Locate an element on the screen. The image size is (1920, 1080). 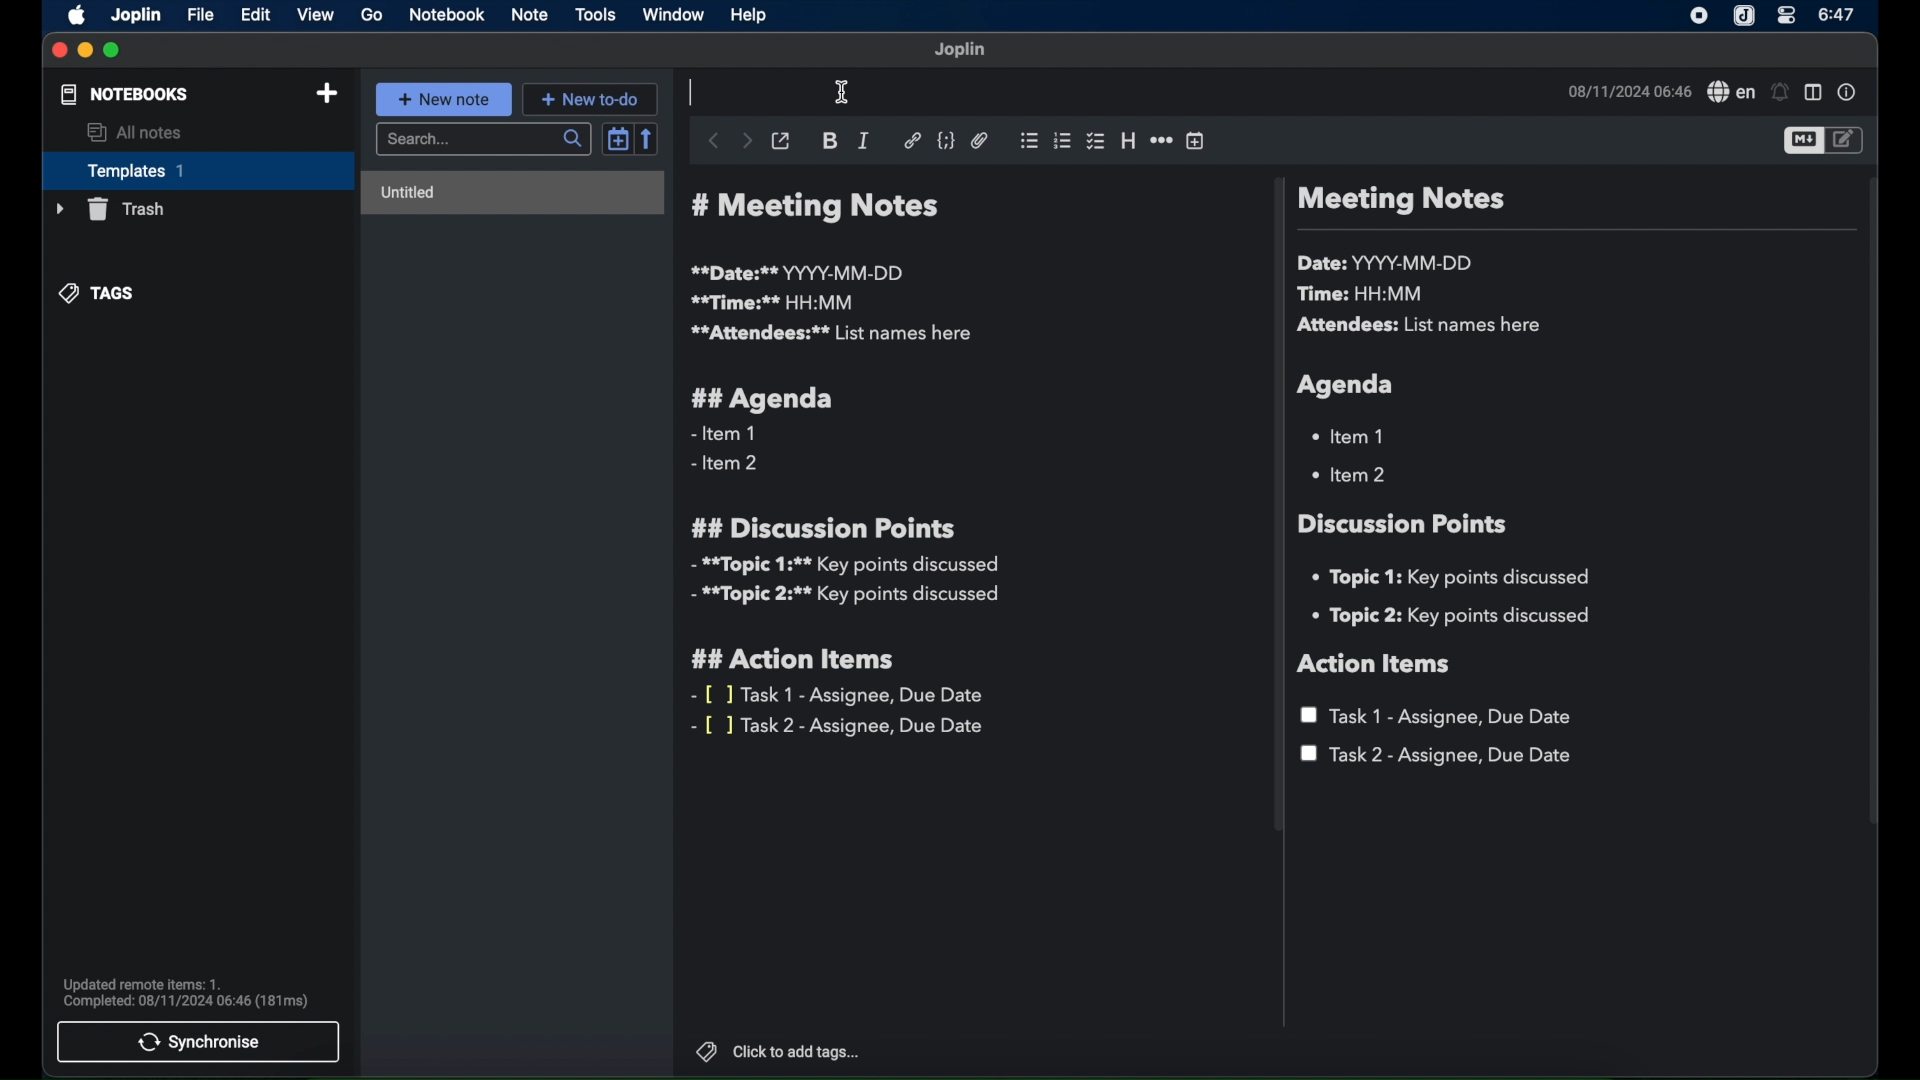
## agenda is located at coordinates (763, 399).